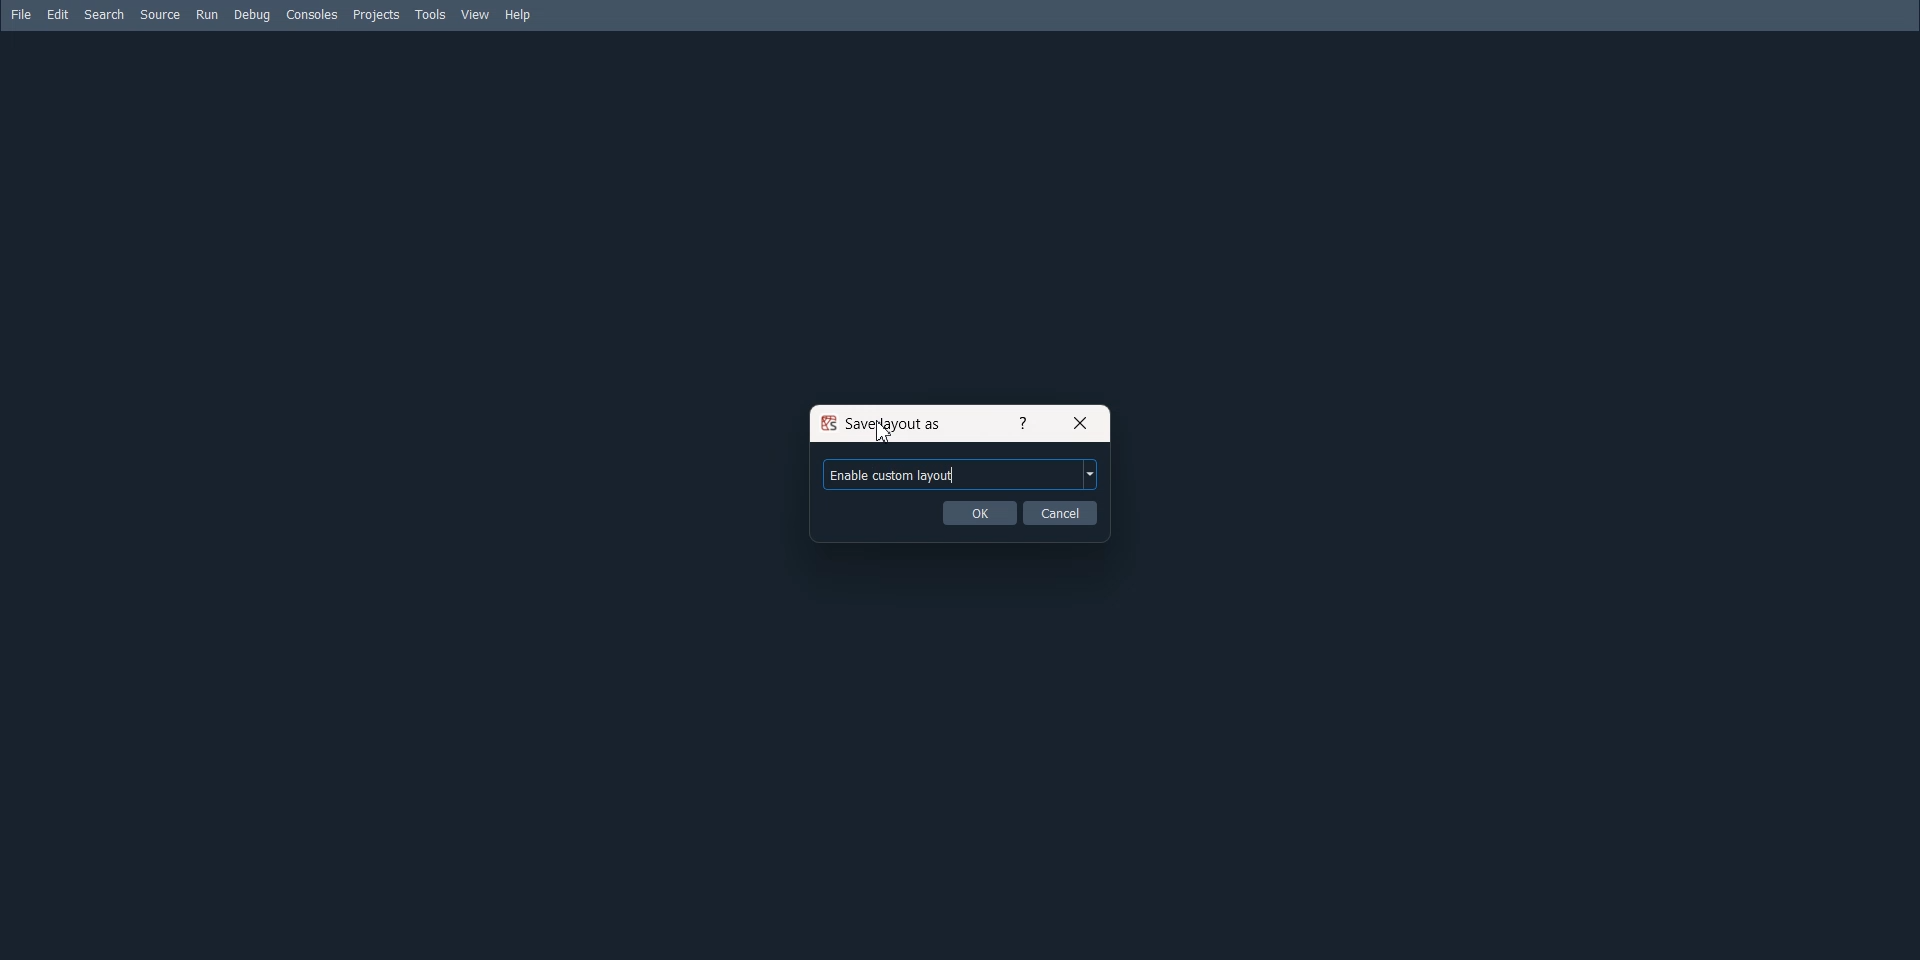  Describe the element at coordinates (894, 477) in the screenshot. I see `Text` at that location.